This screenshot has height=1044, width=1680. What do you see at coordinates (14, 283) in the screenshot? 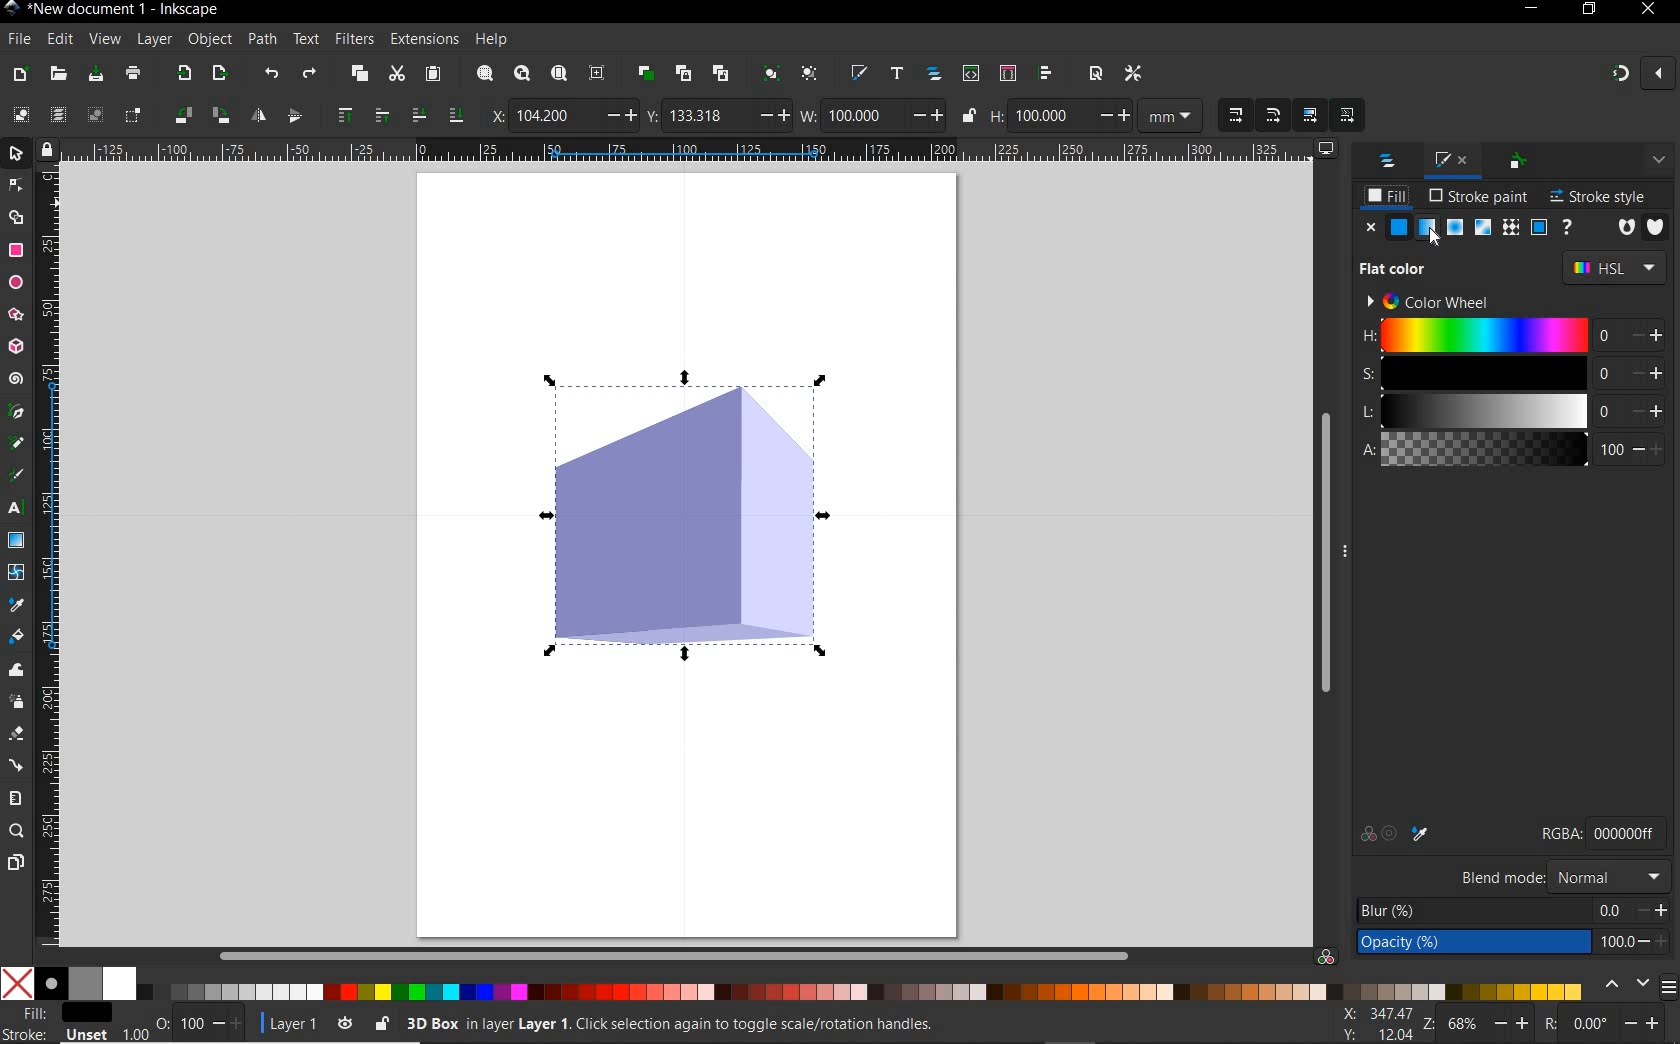
I see `ELLIPSE` at bounding box center [14, 283].